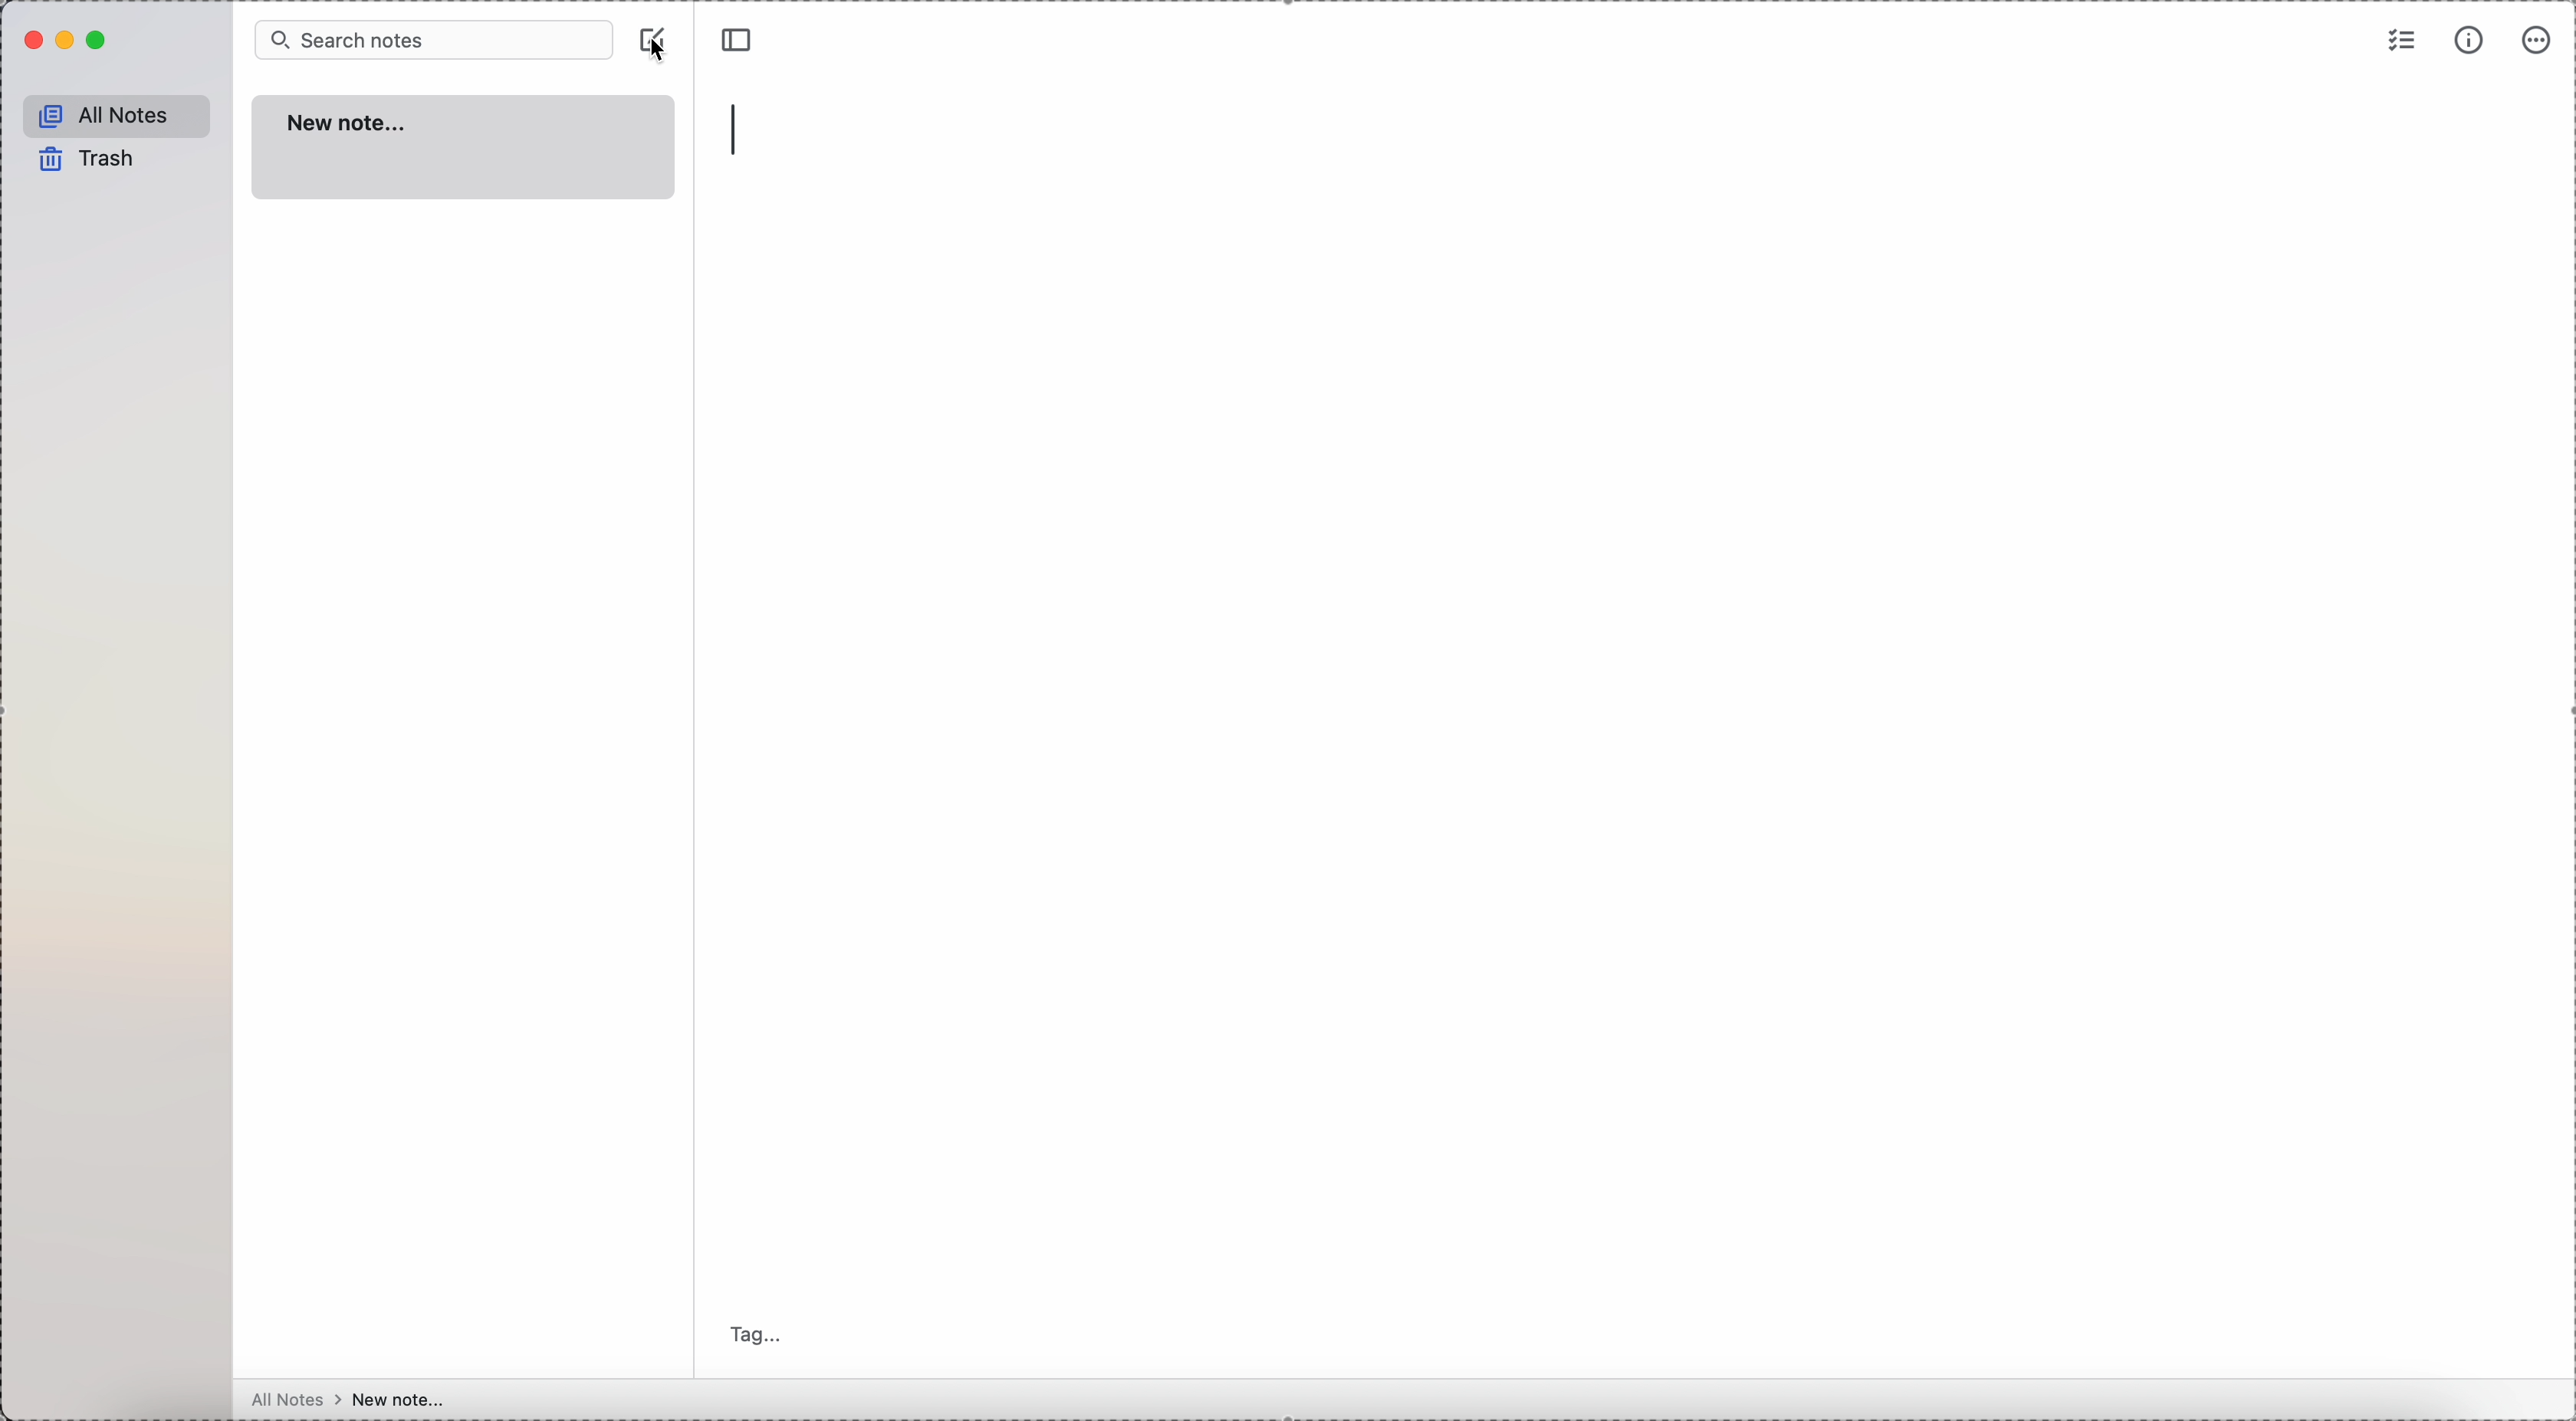 Image resolution: width=2576 pixels, height=1421 pixels. What do you see at coordinates (432, 38) in the screenshot?
I see `search bar` at bounding box center [432, 38].